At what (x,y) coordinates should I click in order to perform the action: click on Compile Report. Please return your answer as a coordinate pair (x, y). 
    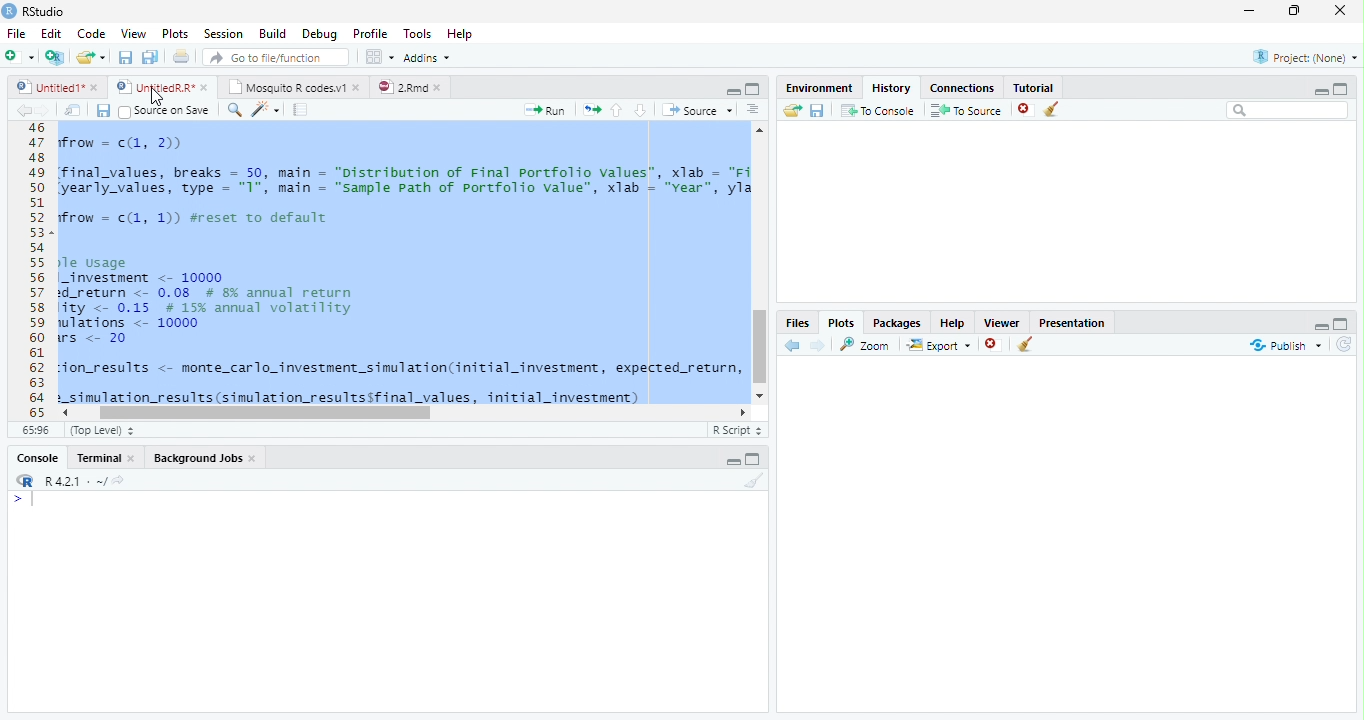
    Looking at the image, I should click on (303, 110).